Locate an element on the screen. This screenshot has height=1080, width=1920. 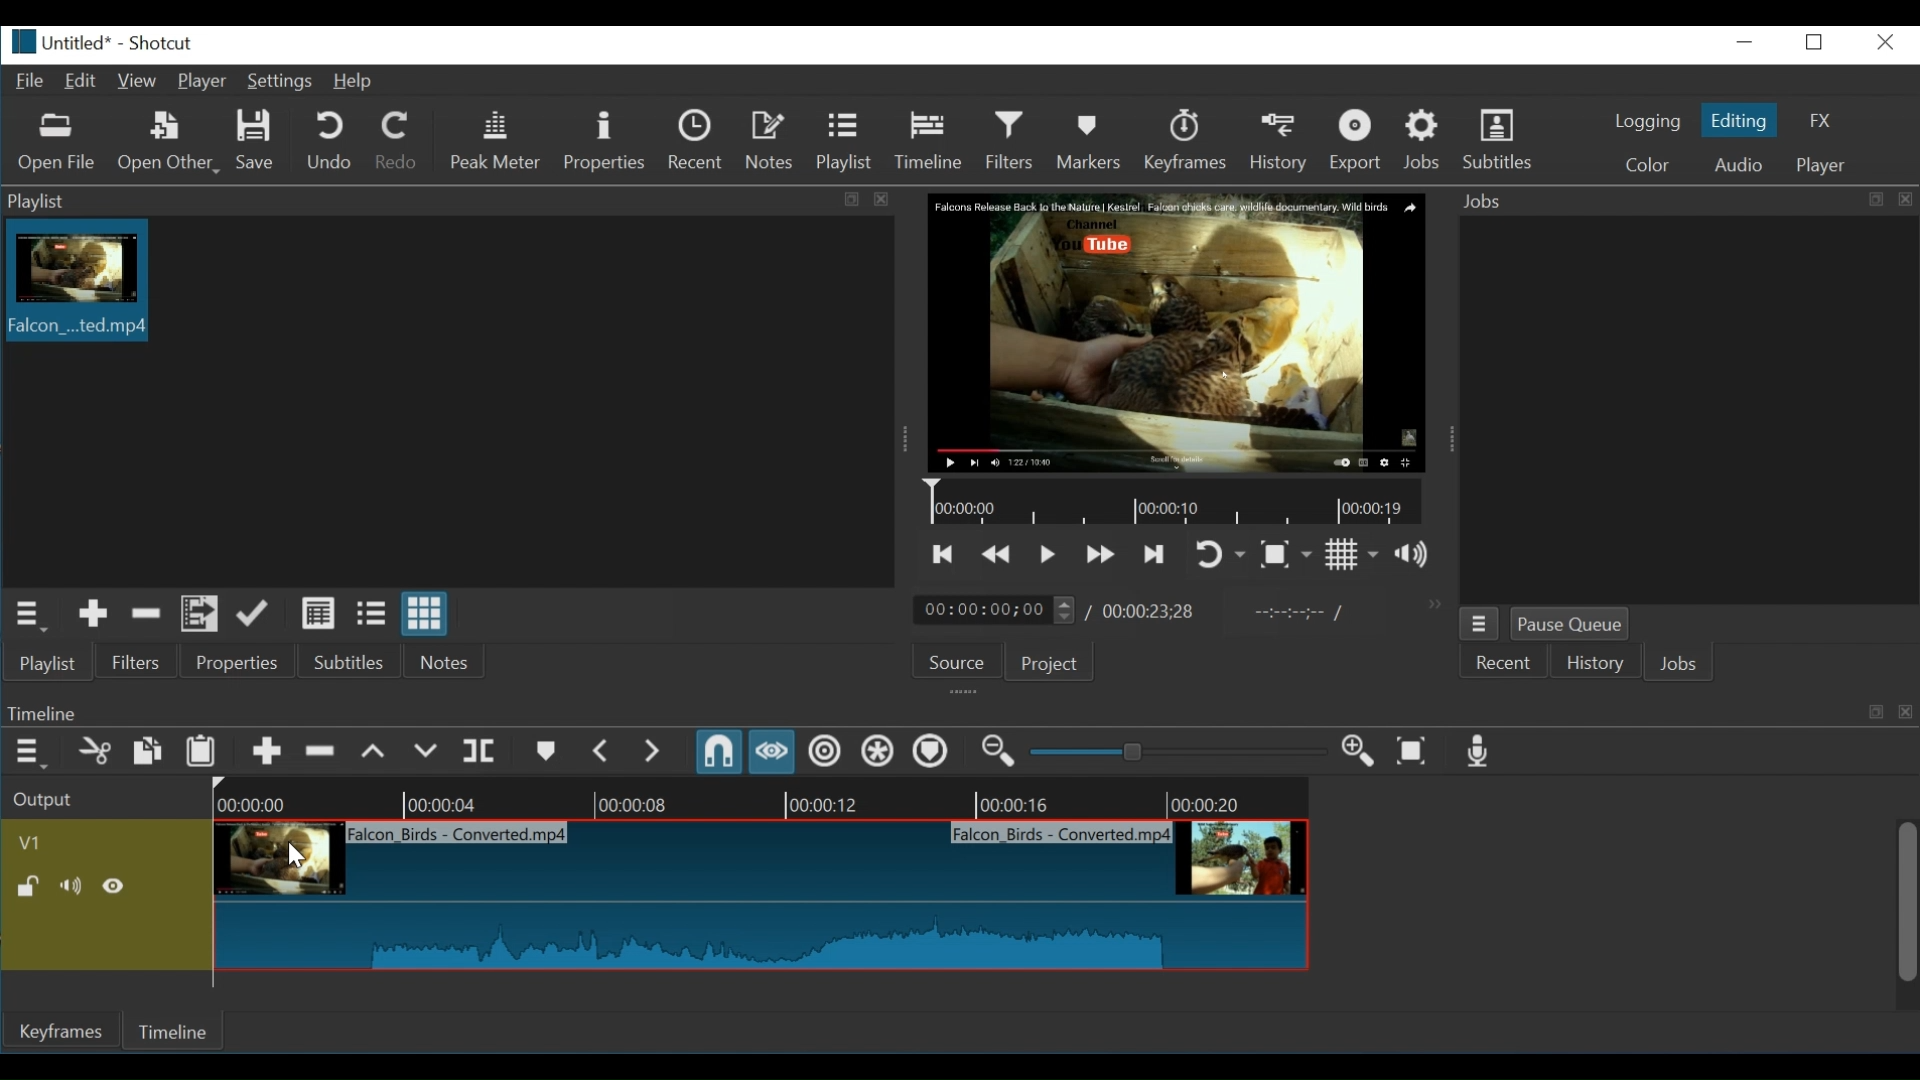
Subtitles is located at coordinates (1503, 137).